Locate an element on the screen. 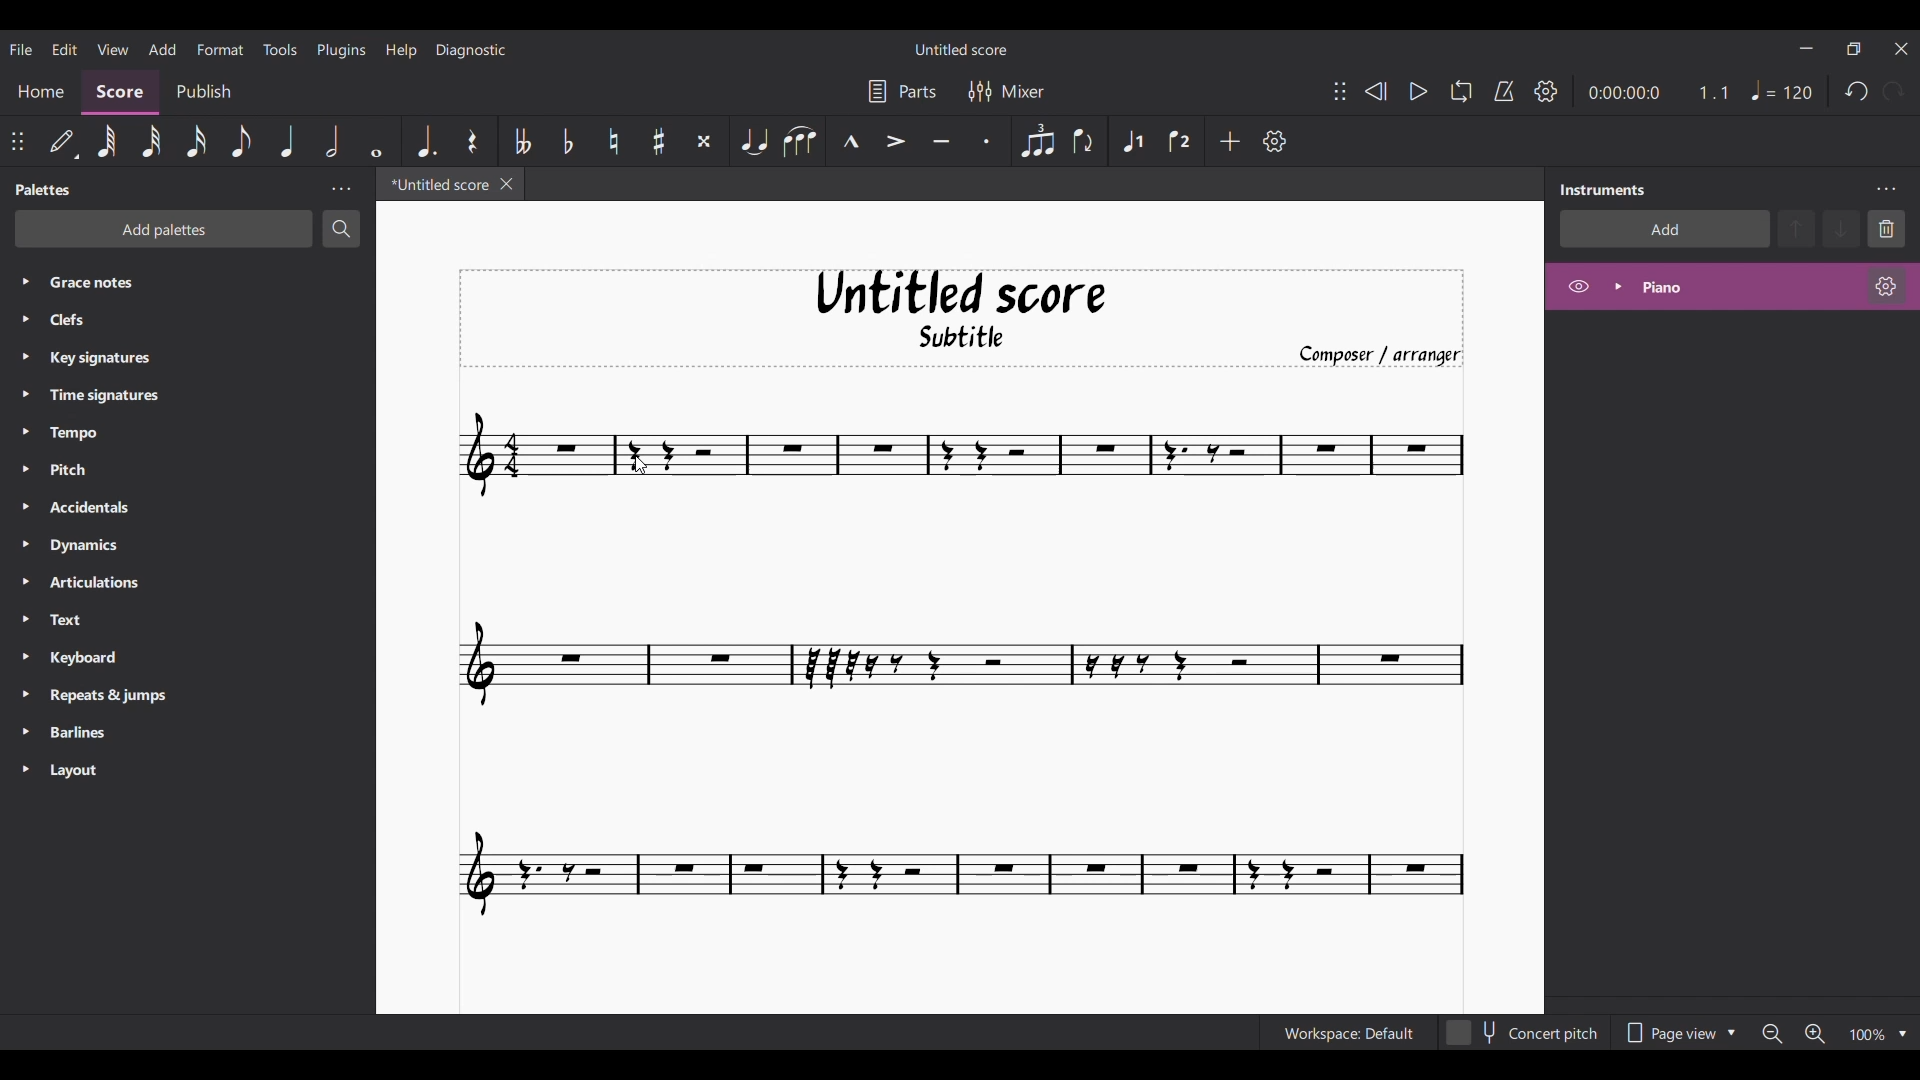 This screenshot has width=1920, height=1080. Parts is located at coordinates (901, 91).